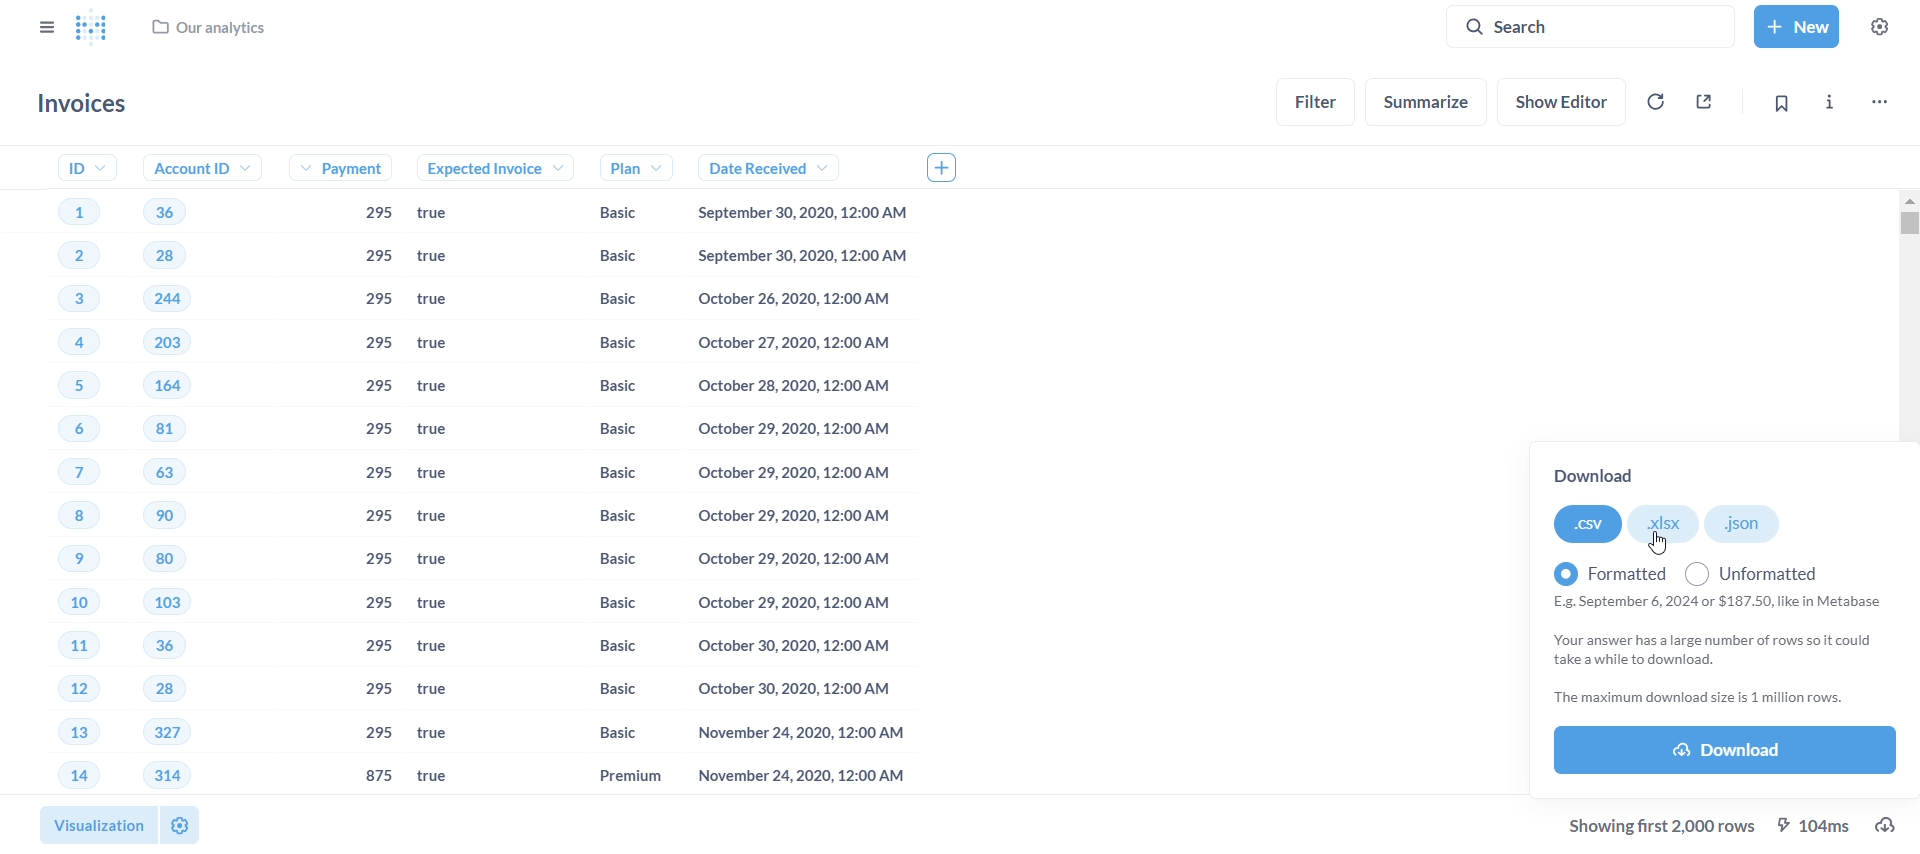 This screenshot has width=1920, height=854. I want to click on Basic, so click(605, 694).